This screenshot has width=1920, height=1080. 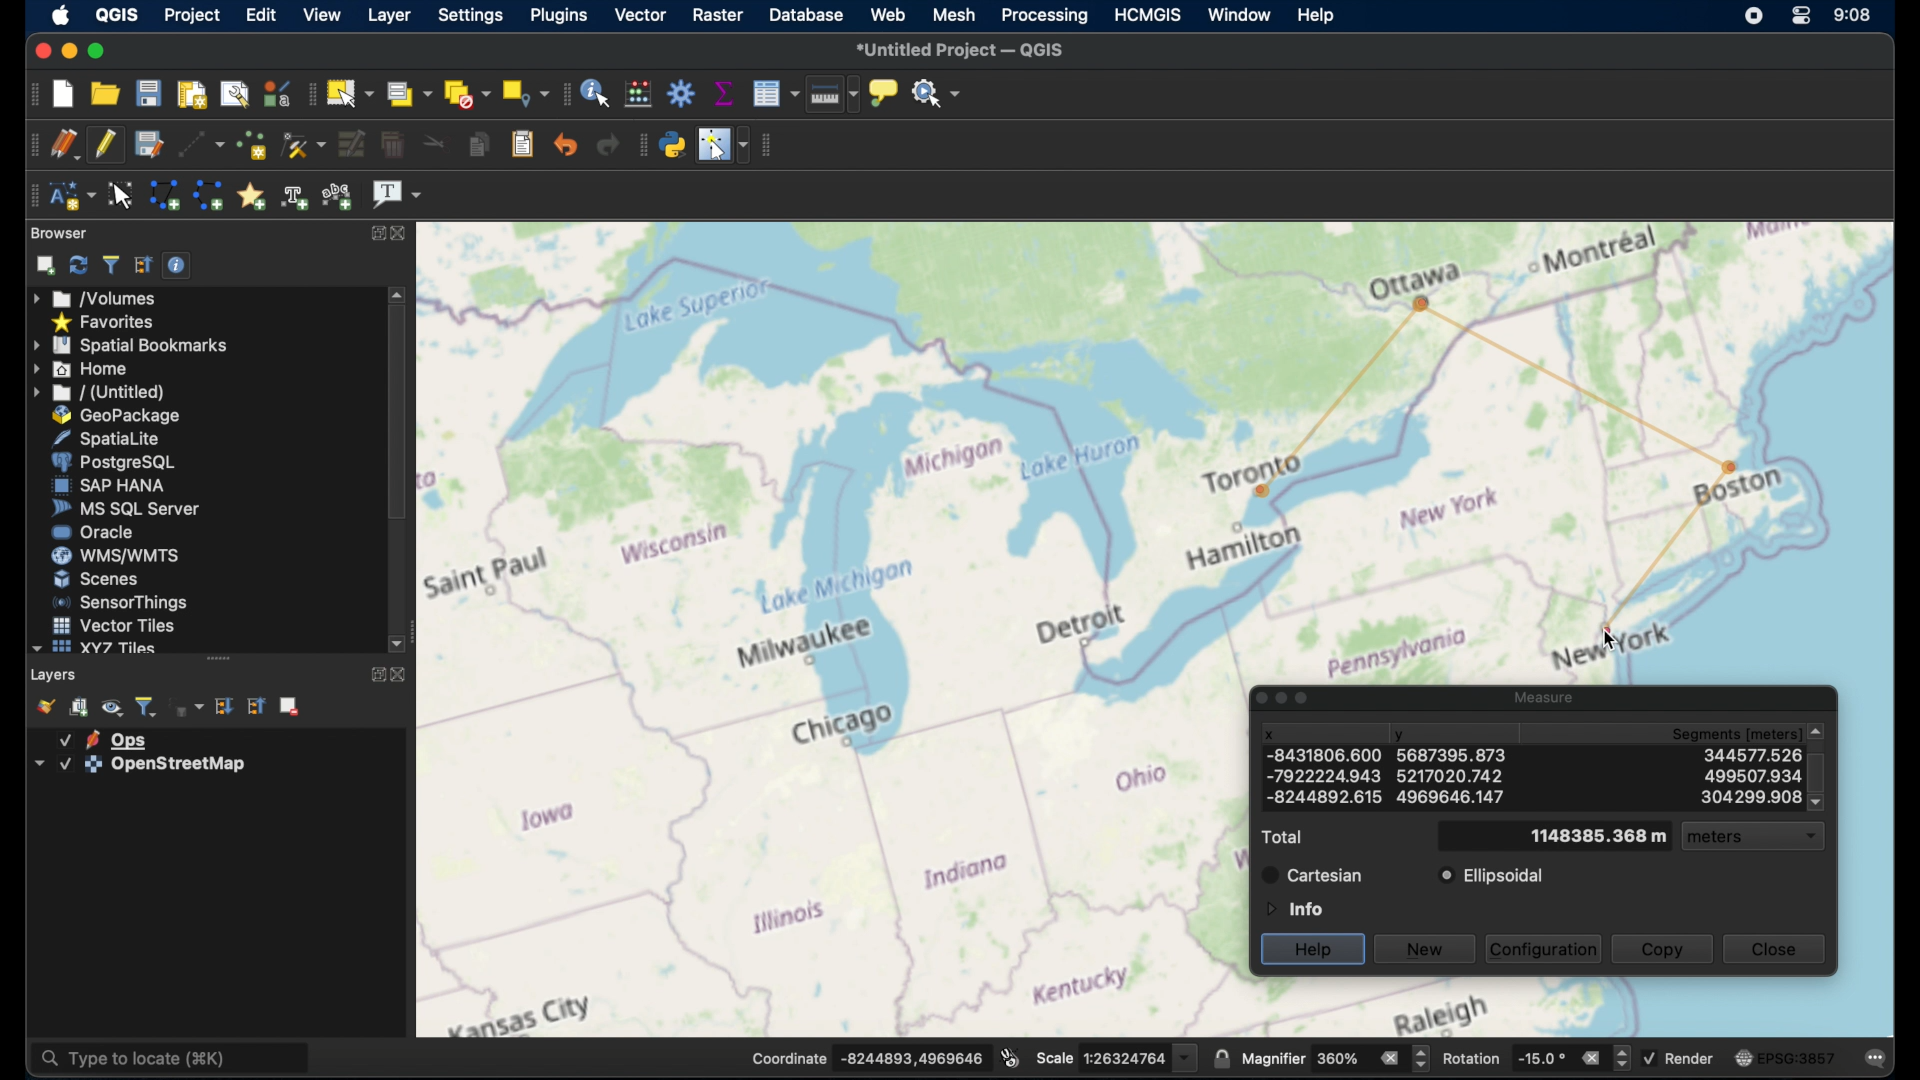 I want to click on window, so click(x=1241, y=13).